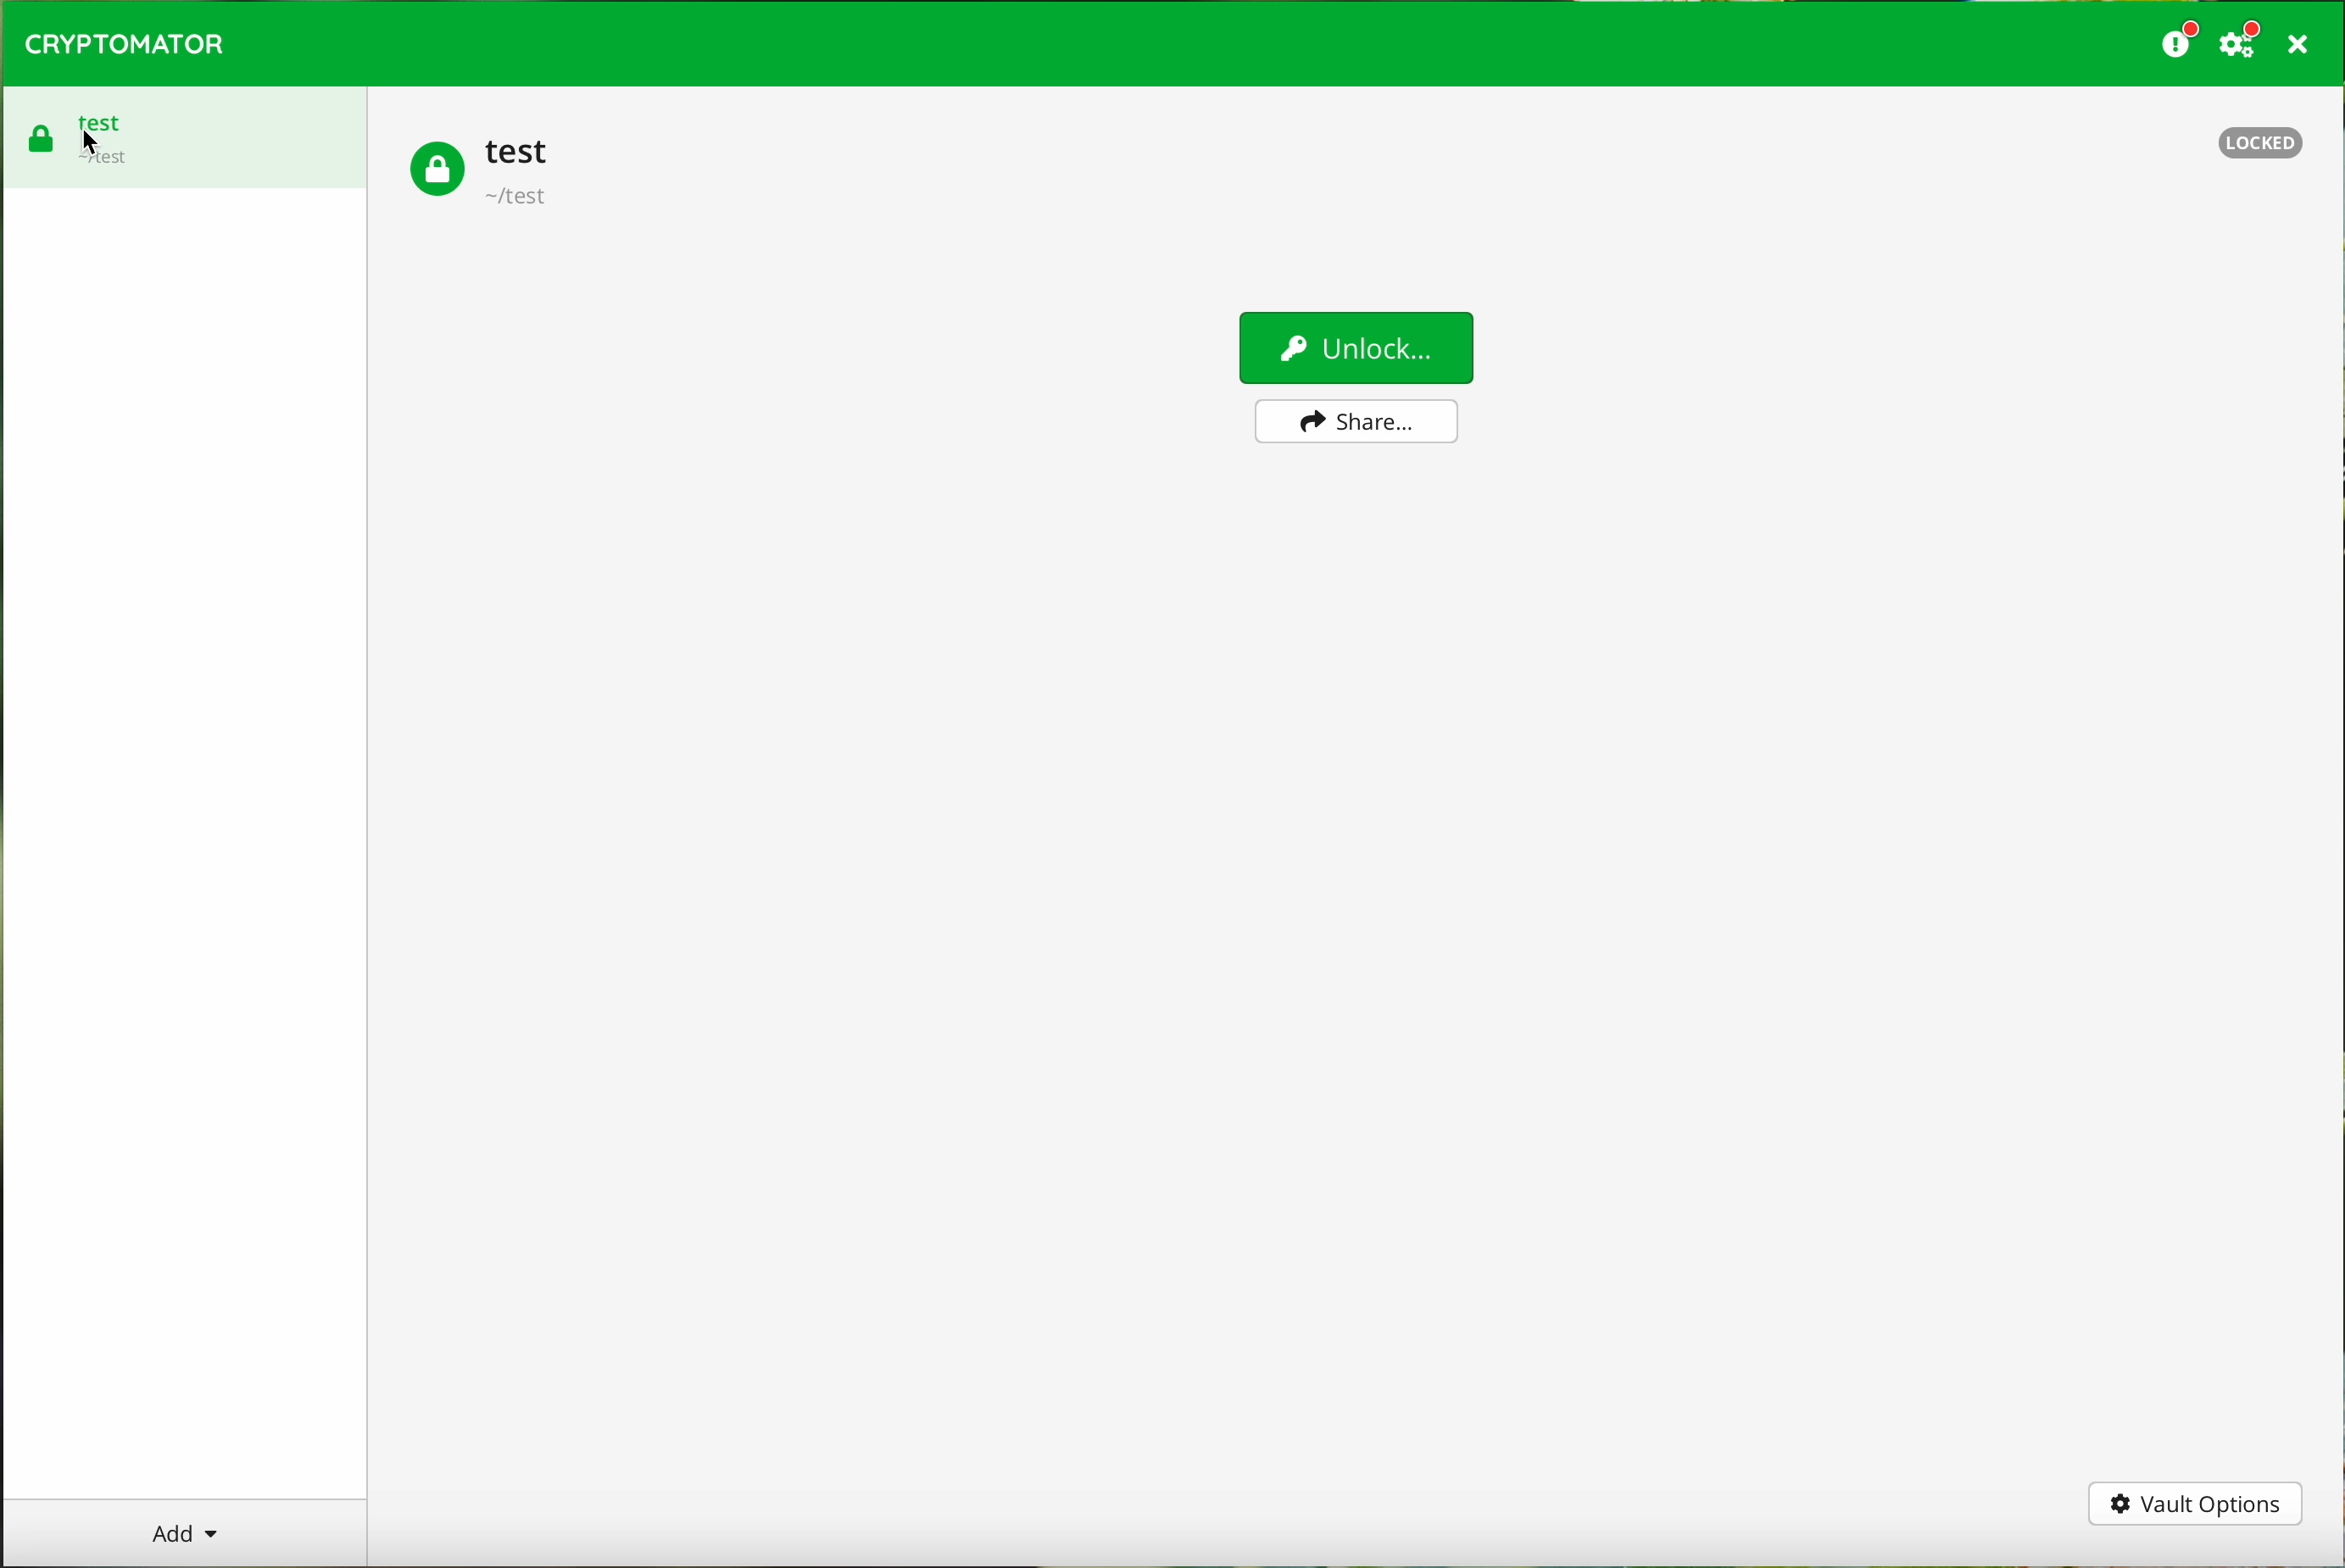  What do you see at coordinates (2304, 44) in the screenshot?
I see `close program` at bounding box center [2304, 44].